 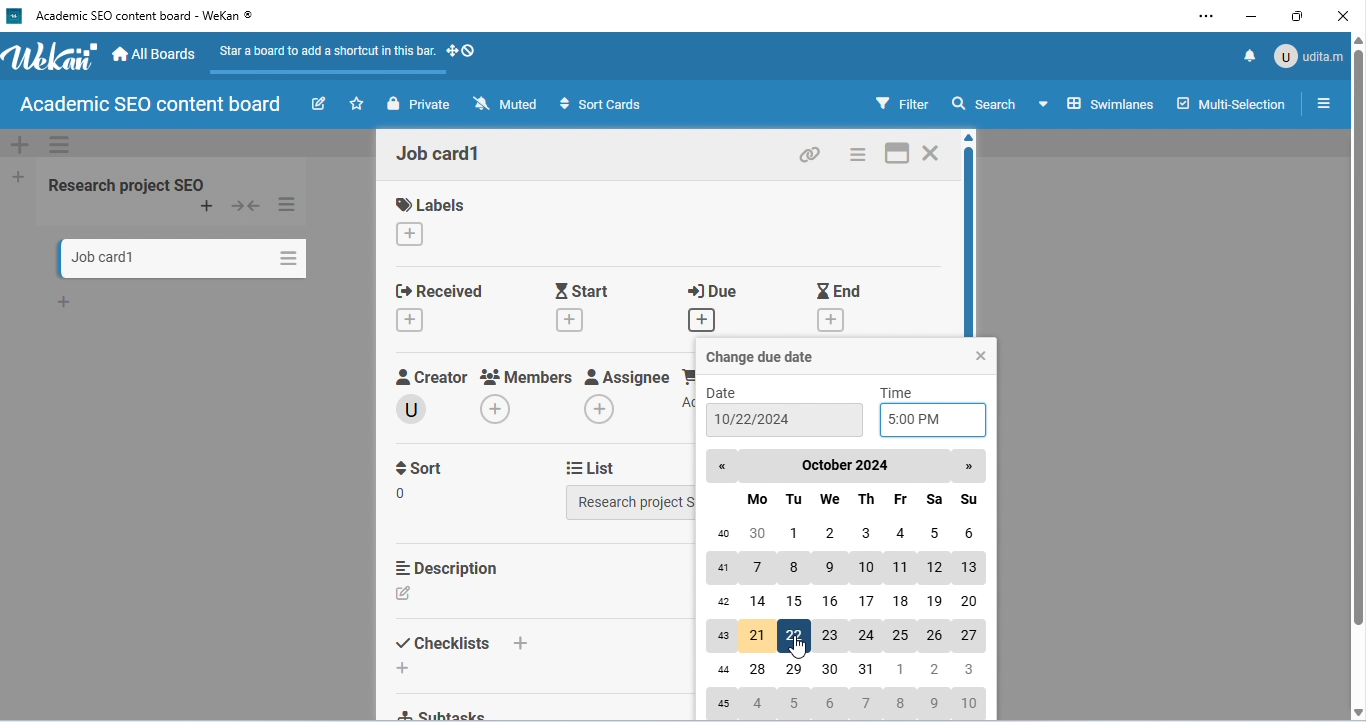 I want to click on date added: 10/22/2024, so click(x=783, y=420).